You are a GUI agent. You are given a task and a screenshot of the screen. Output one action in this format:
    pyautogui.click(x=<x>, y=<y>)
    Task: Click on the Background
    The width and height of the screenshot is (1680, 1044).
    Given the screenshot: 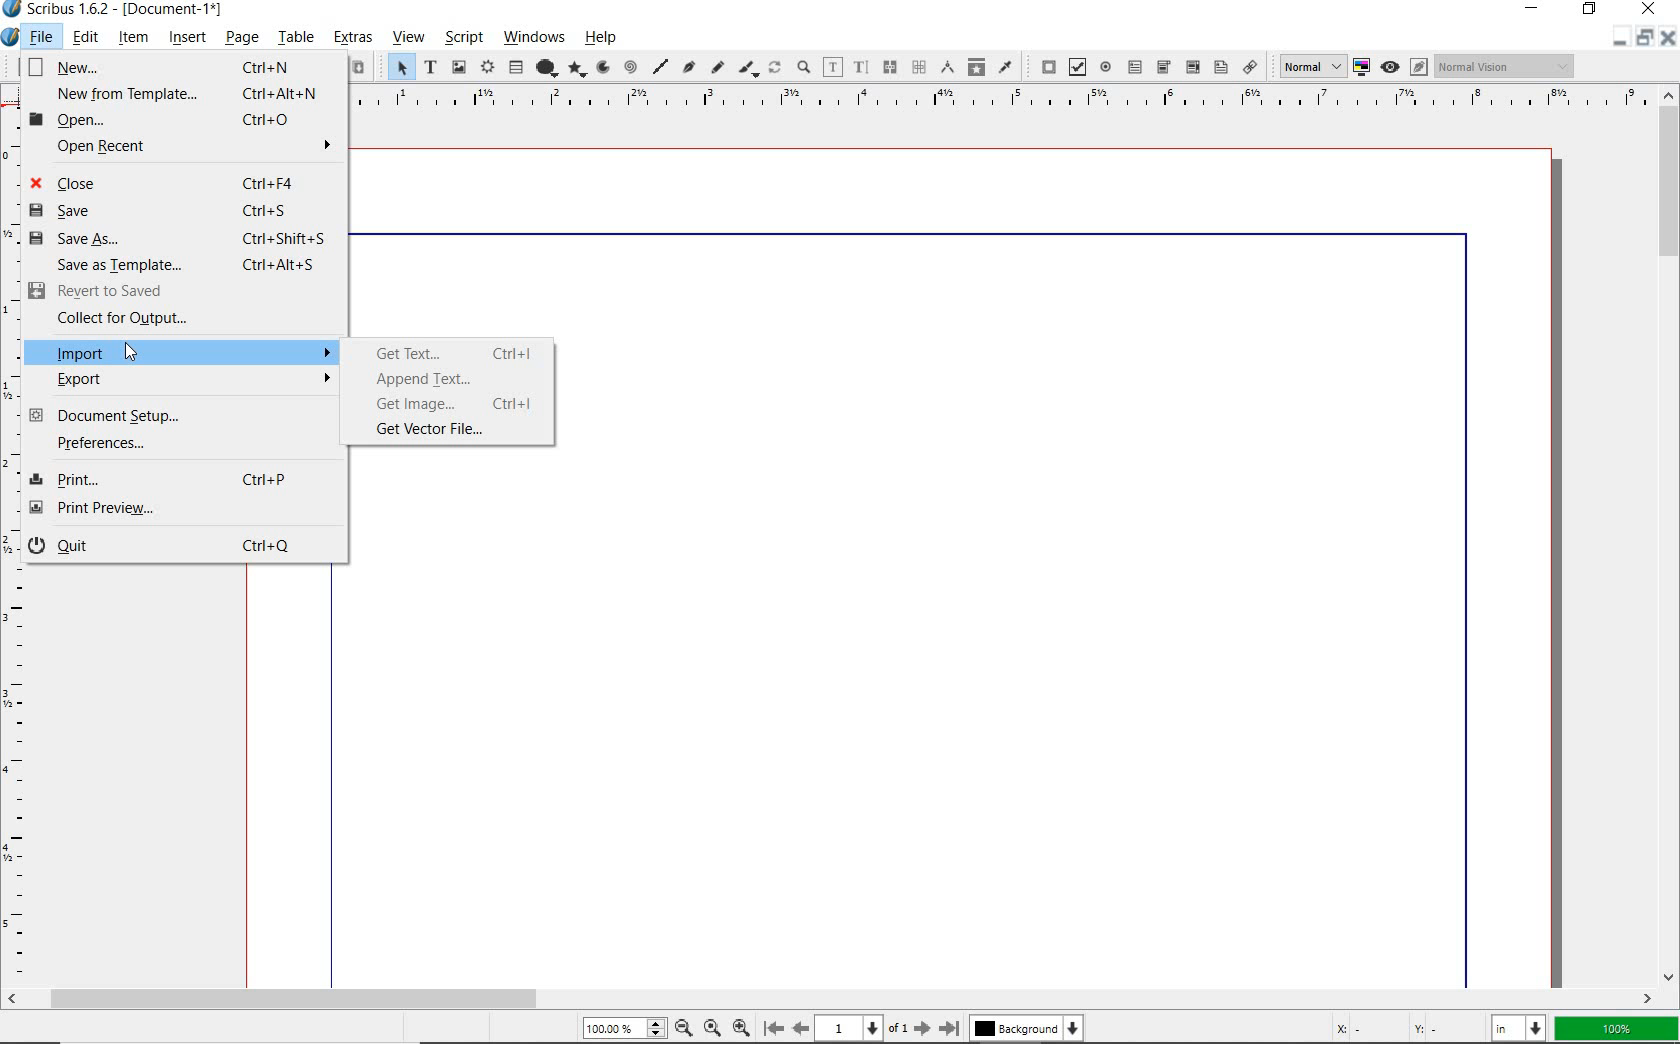 What is the action you would take?
    pyautogui.click(x=1026, y=1030)
    